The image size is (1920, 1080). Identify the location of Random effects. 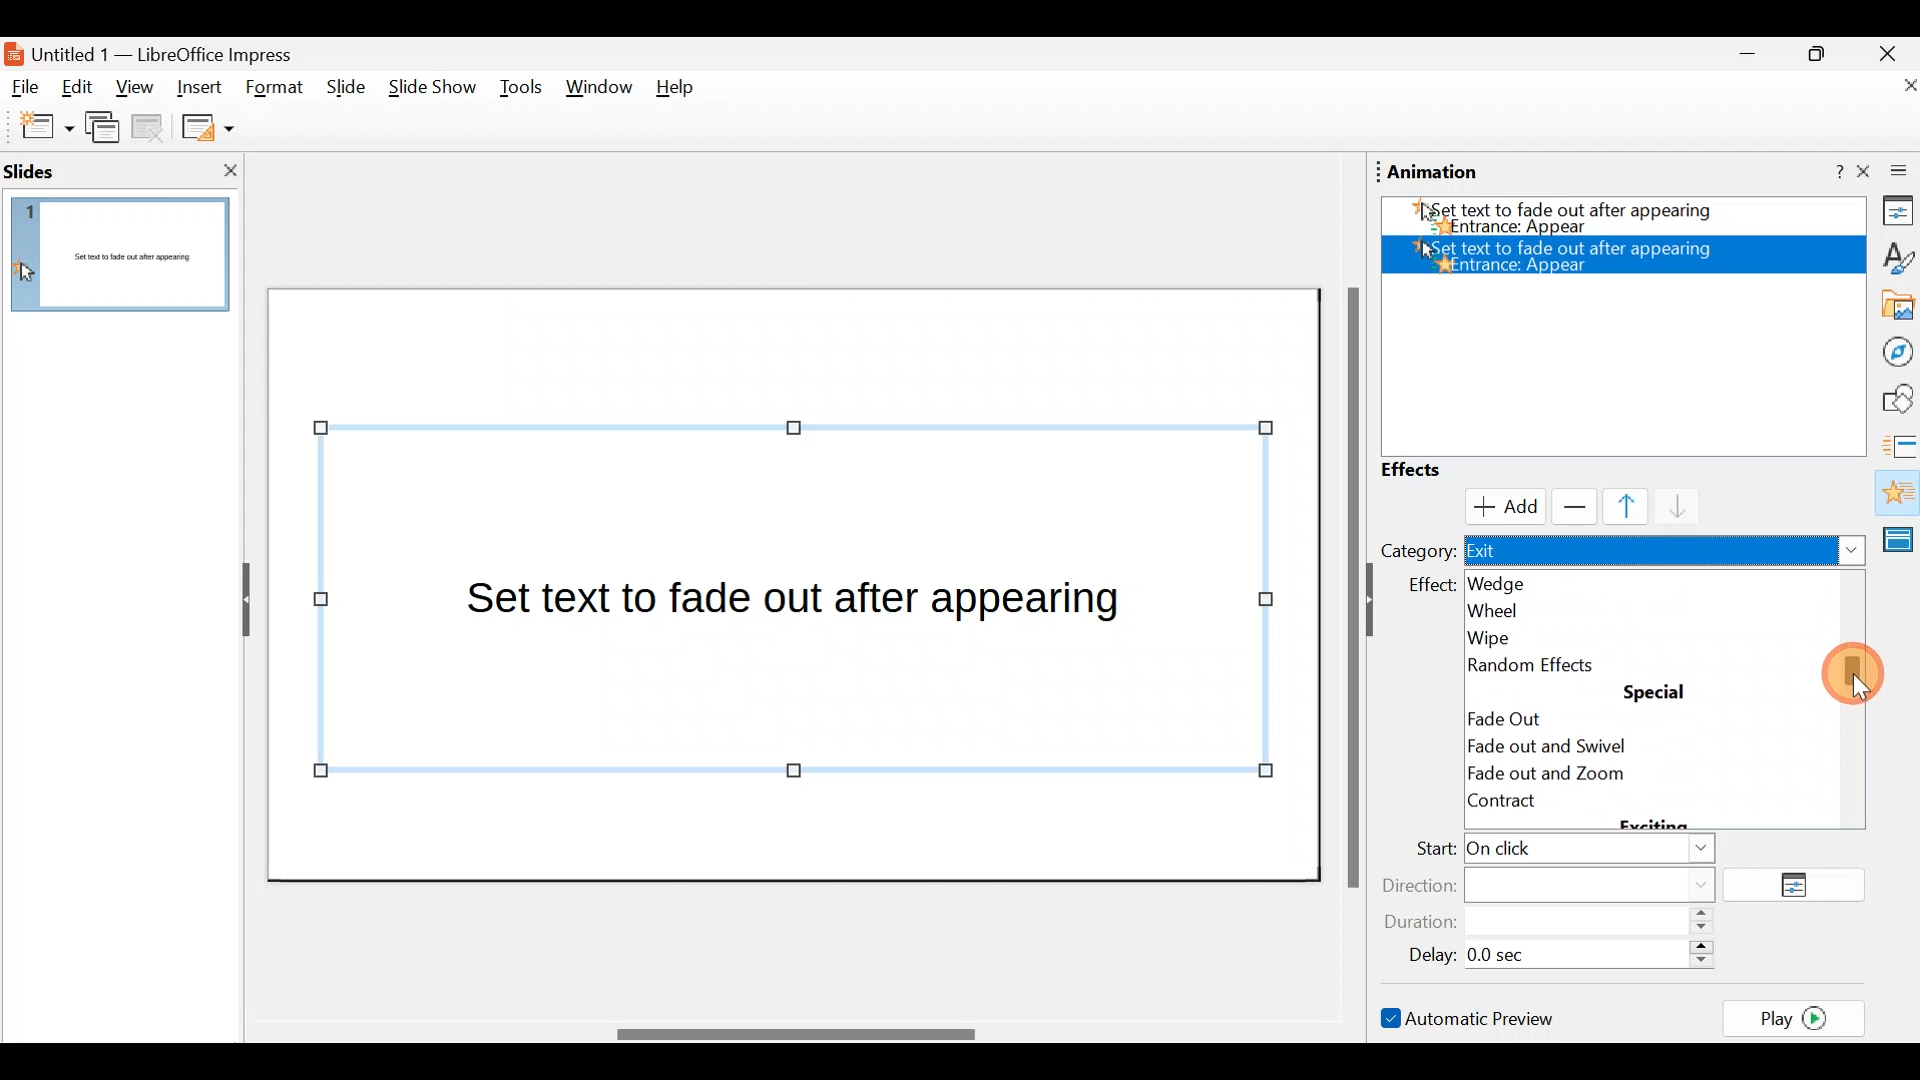
(1542, 665).